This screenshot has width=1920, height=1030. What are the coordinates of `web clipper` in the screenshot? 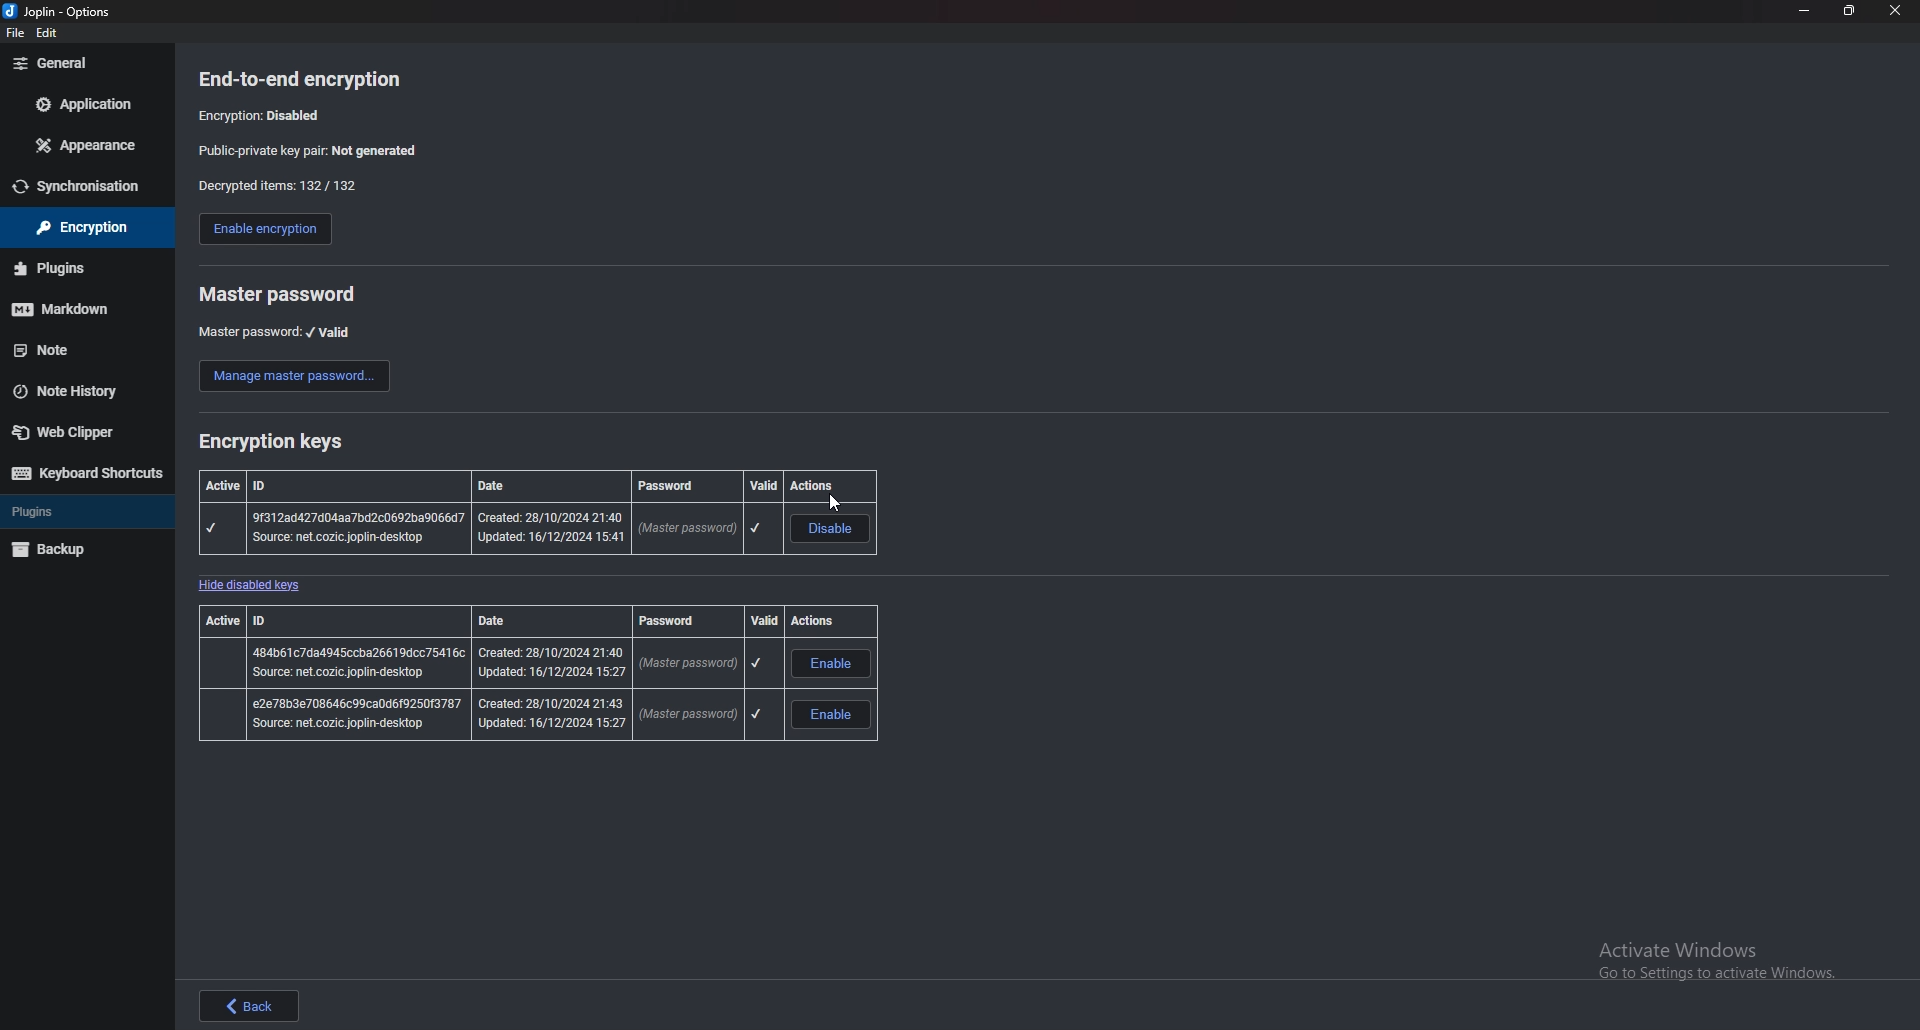 It's located at (80, 430).